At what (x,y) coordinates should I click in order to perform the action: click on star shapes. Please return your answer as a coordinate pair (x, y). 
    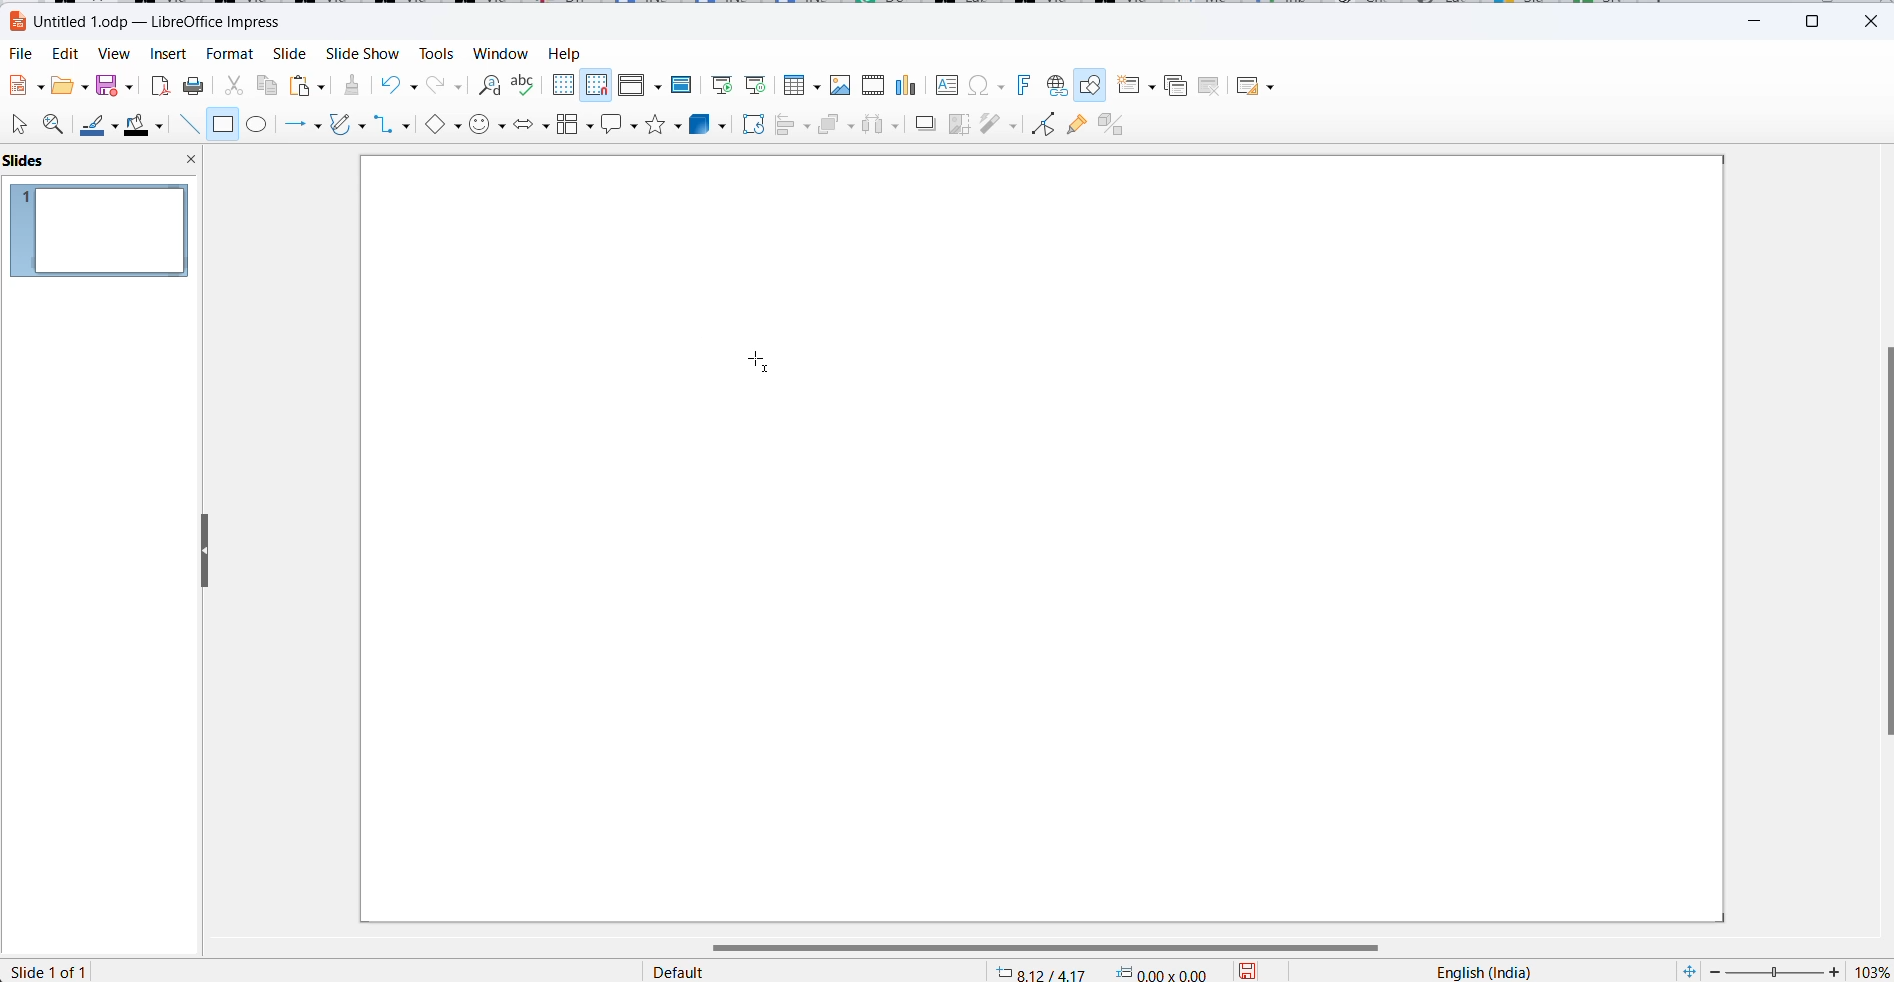
    Looking at the image, I should click on (664, 125).